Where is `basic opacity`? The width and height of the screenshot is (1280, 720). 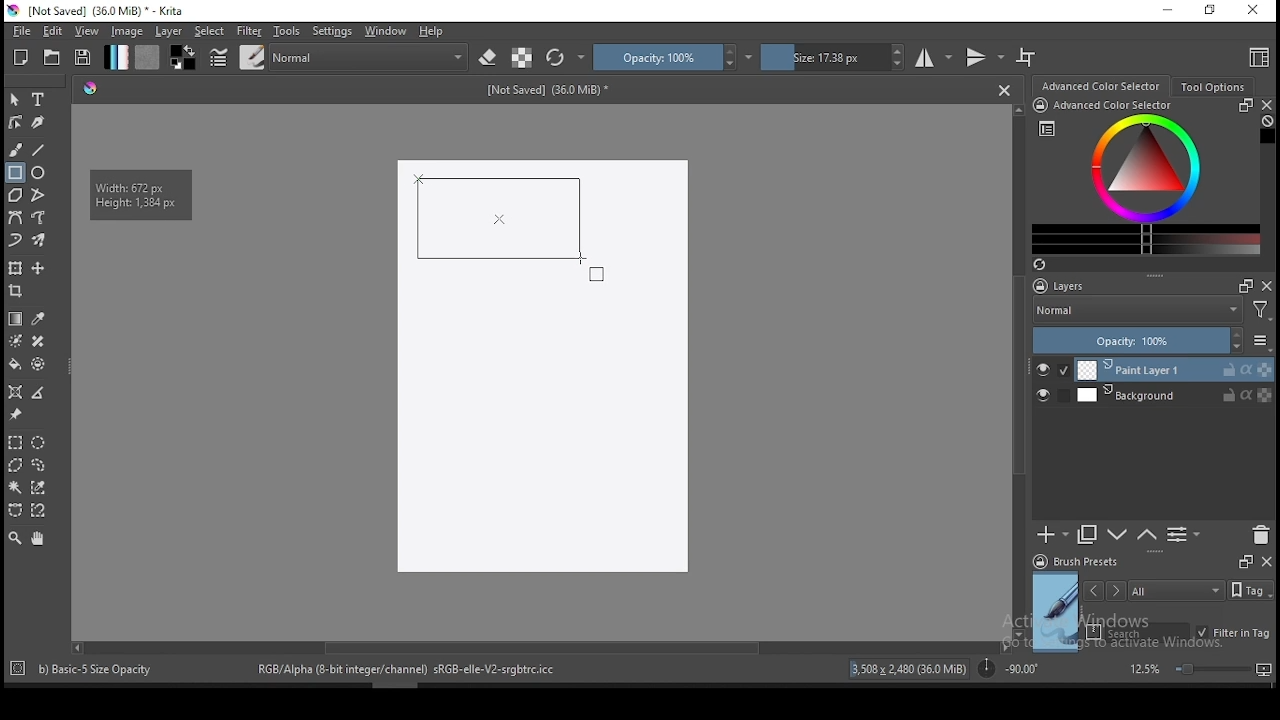
basic opacity is located at coordinates (98, 668).